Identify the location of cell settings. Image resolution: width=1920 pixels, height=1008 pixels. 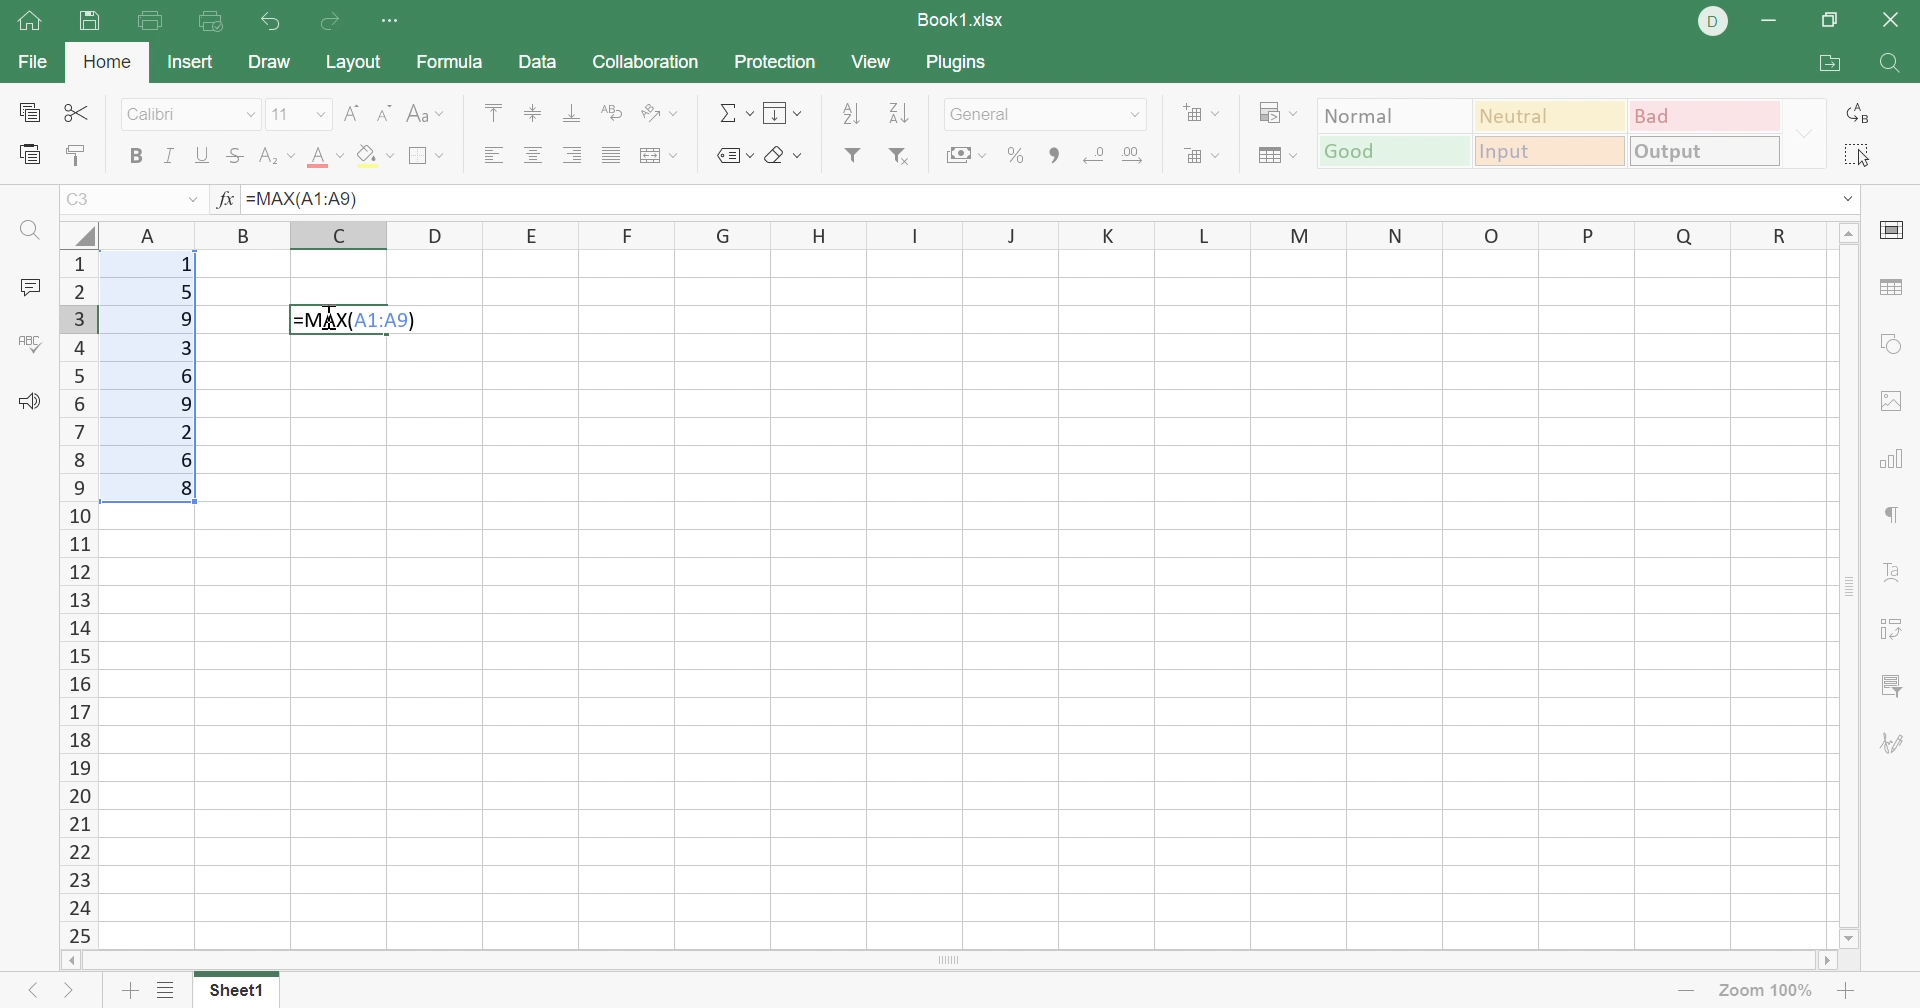
(1894, 232).